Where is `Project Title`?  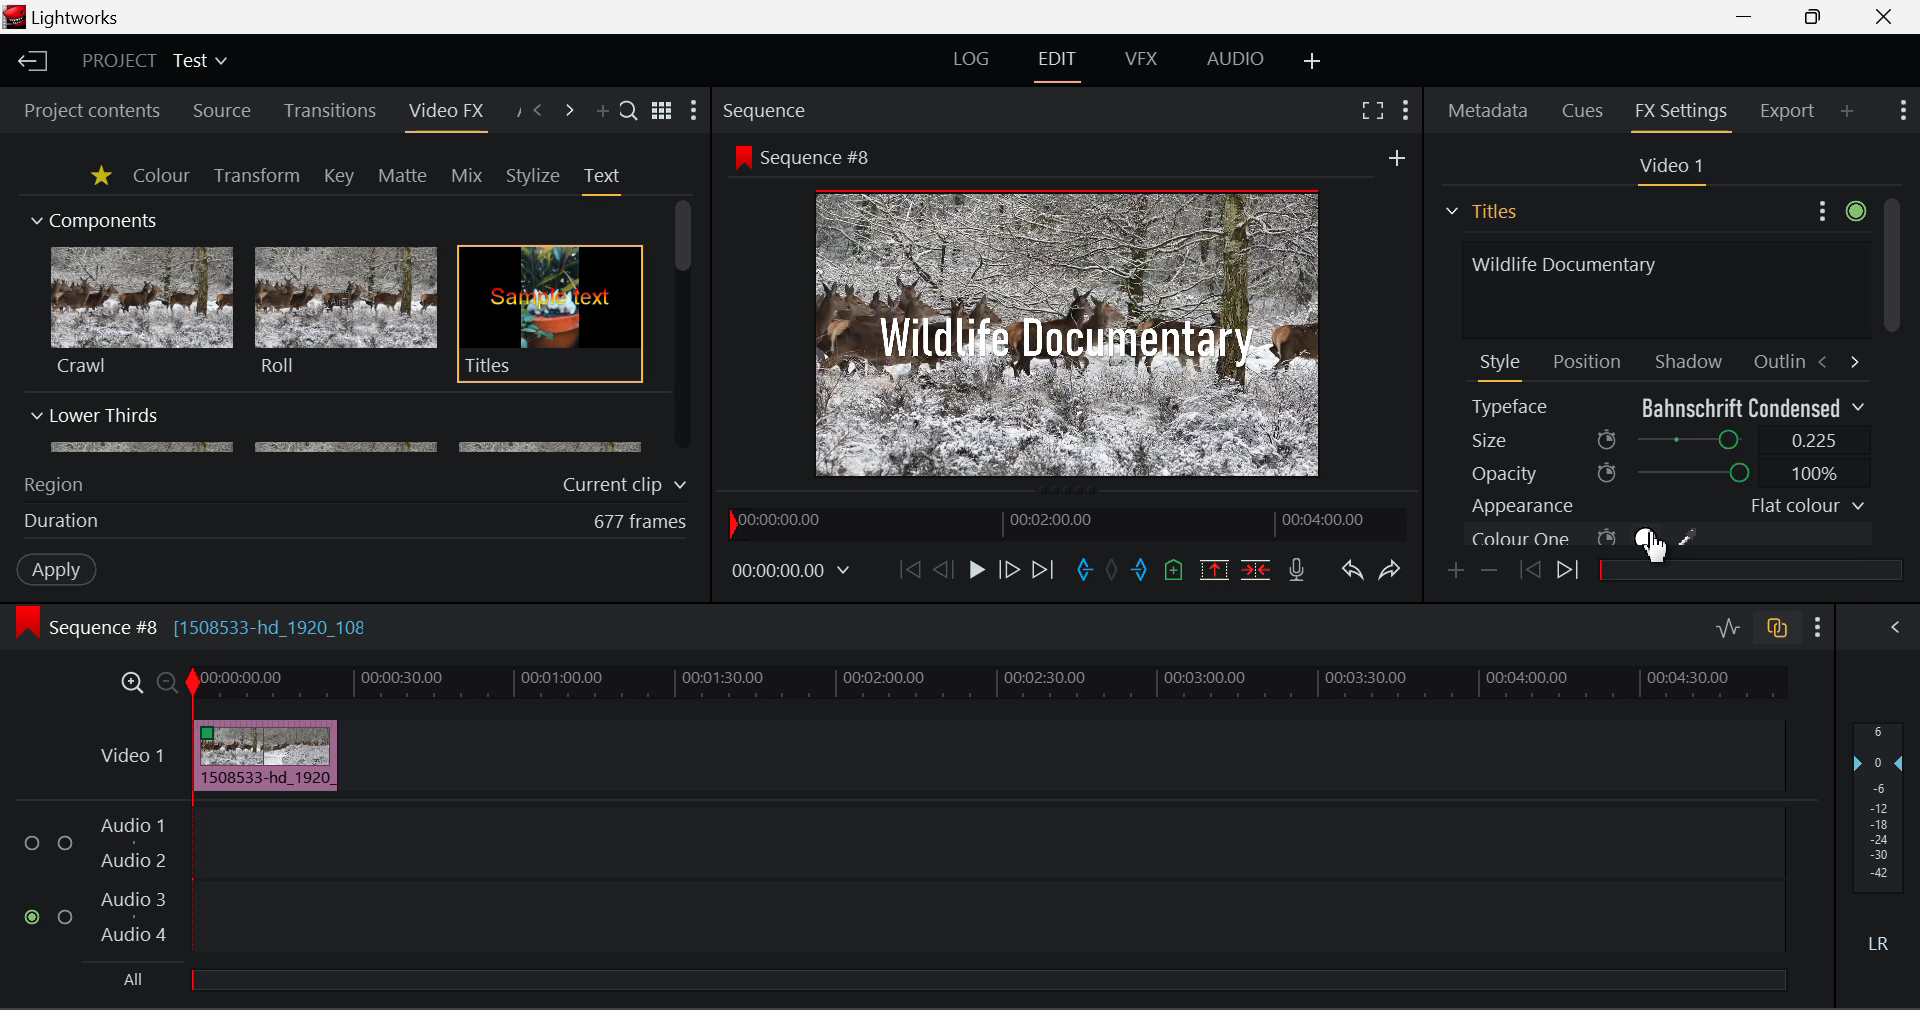 Project Title is located at coordinates (156, 59).